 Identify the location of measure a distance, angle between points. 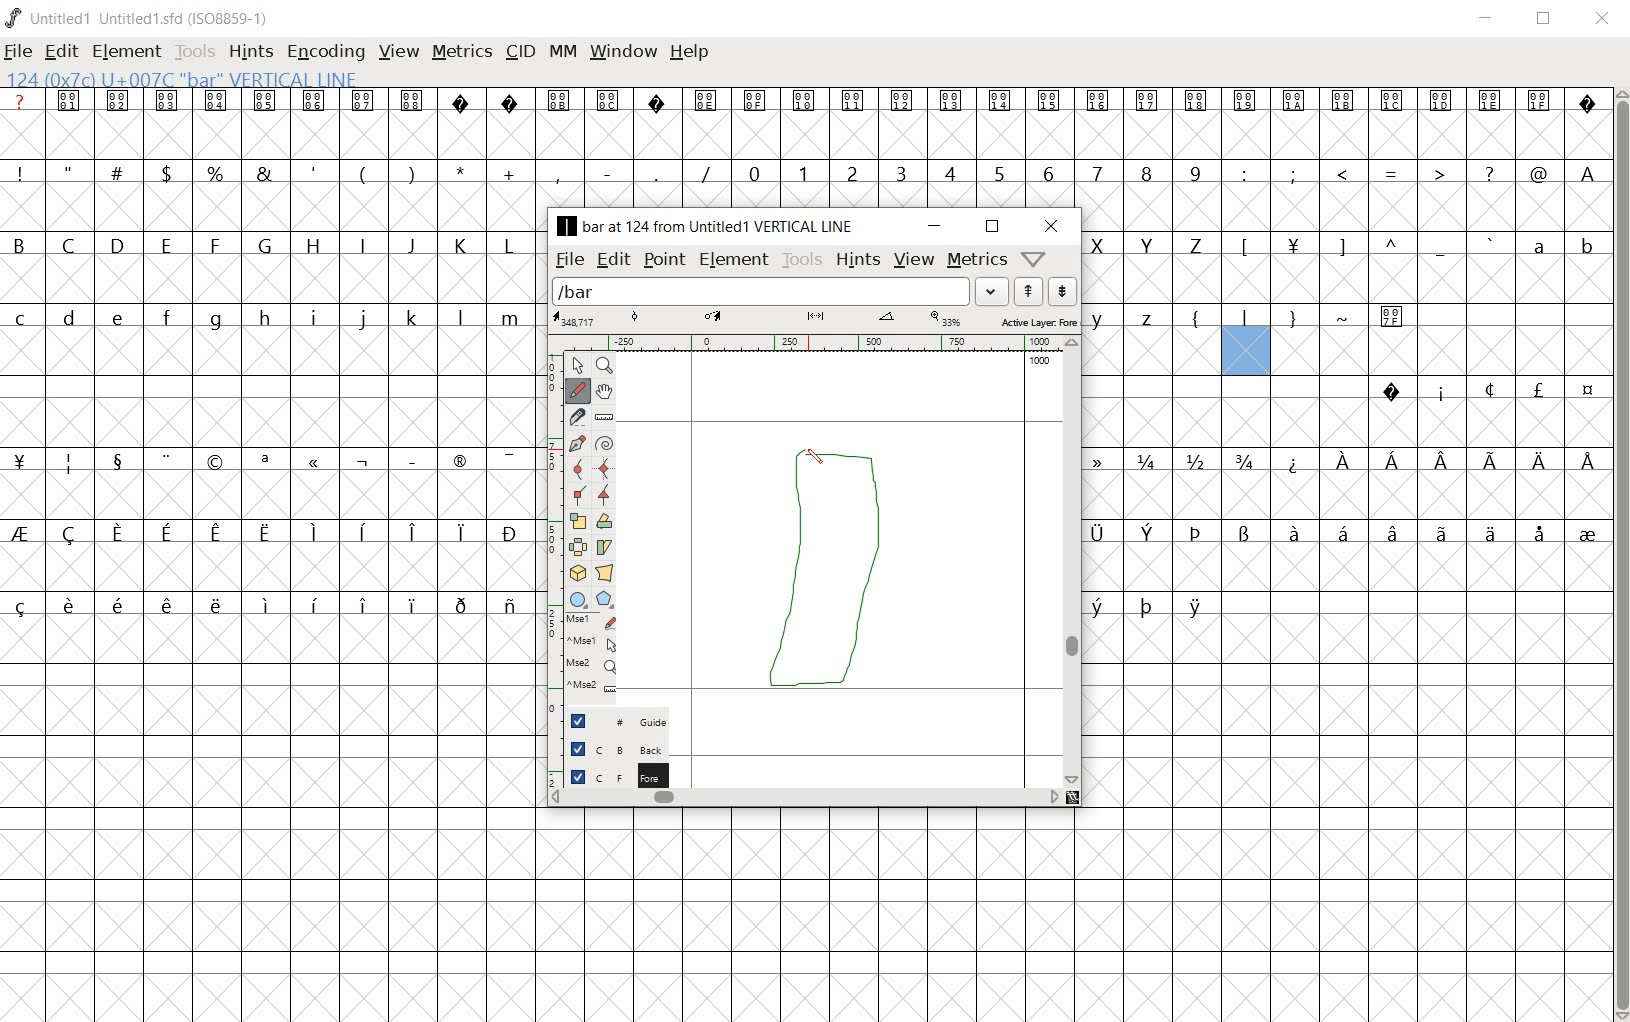
(605, 418).